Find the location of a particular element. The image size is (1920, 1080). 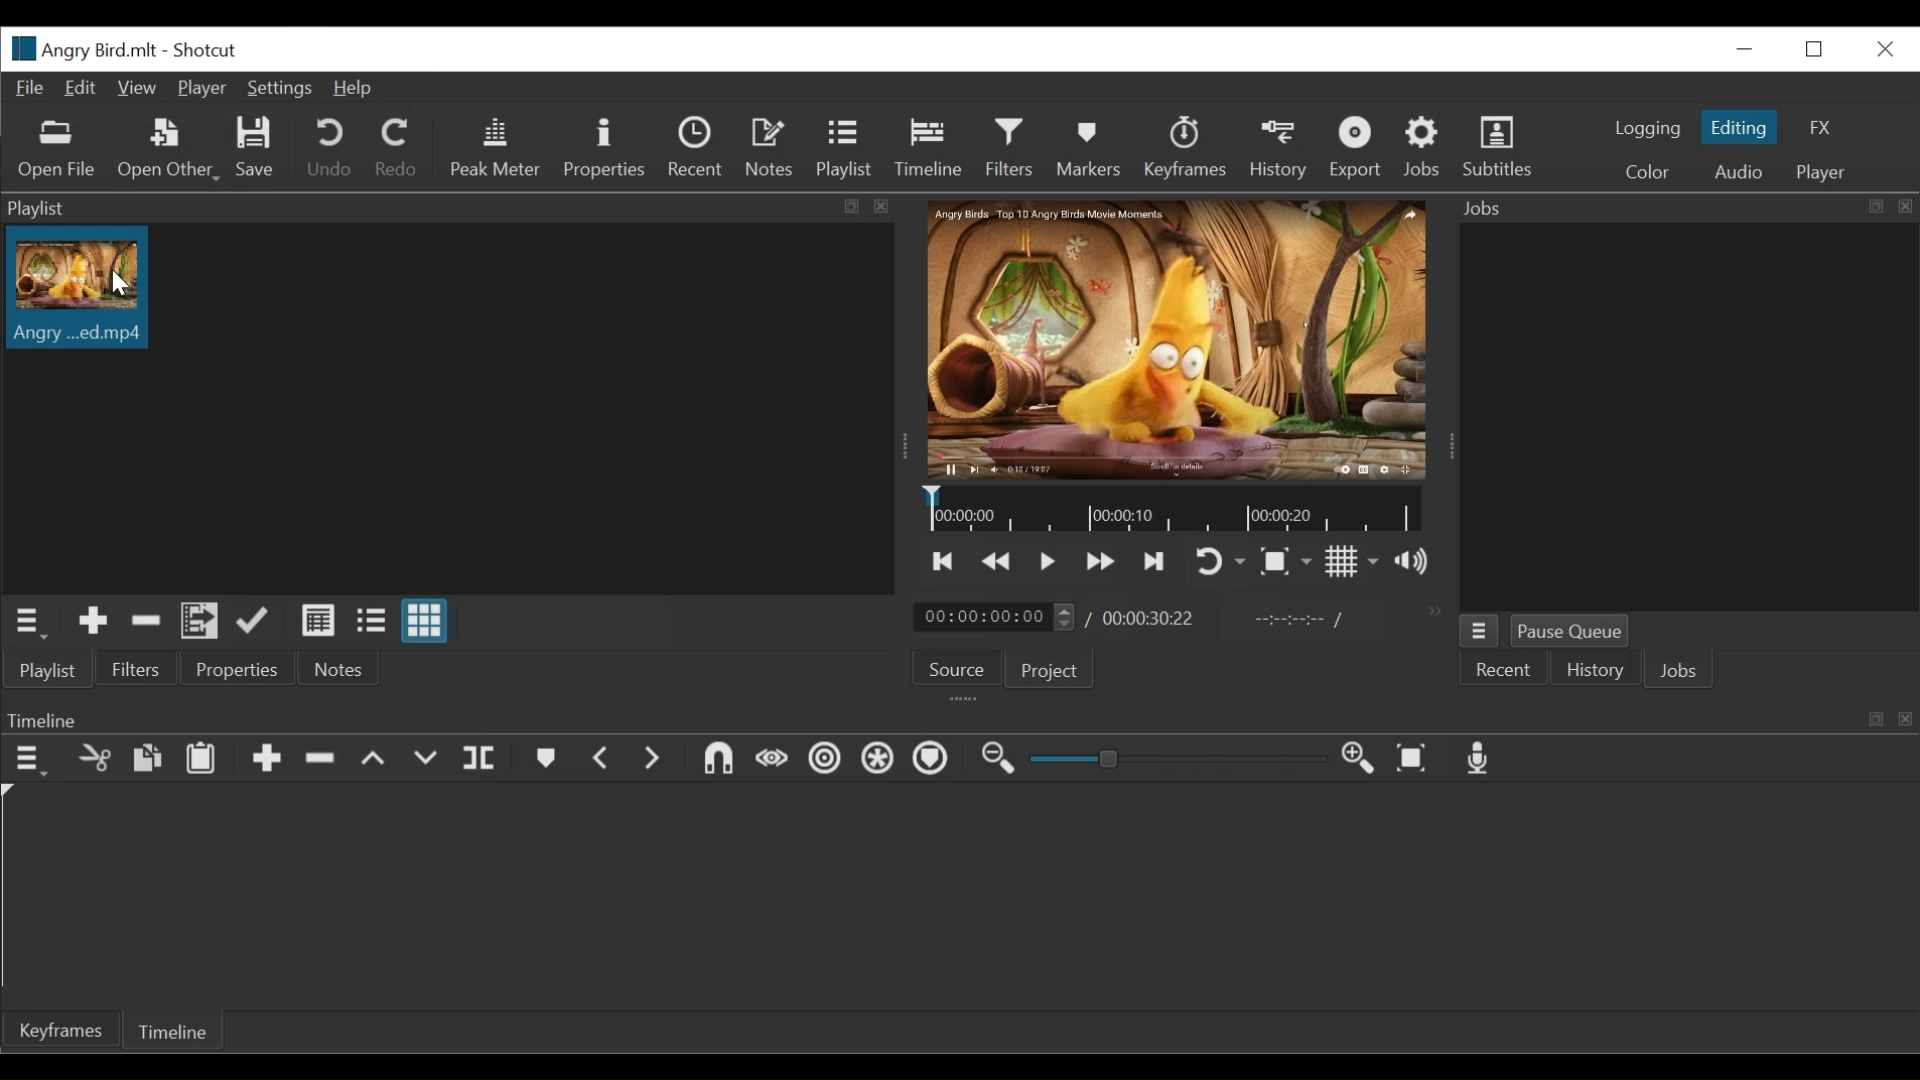

Add the Source to the playlist is located at coordinates (92, 621).